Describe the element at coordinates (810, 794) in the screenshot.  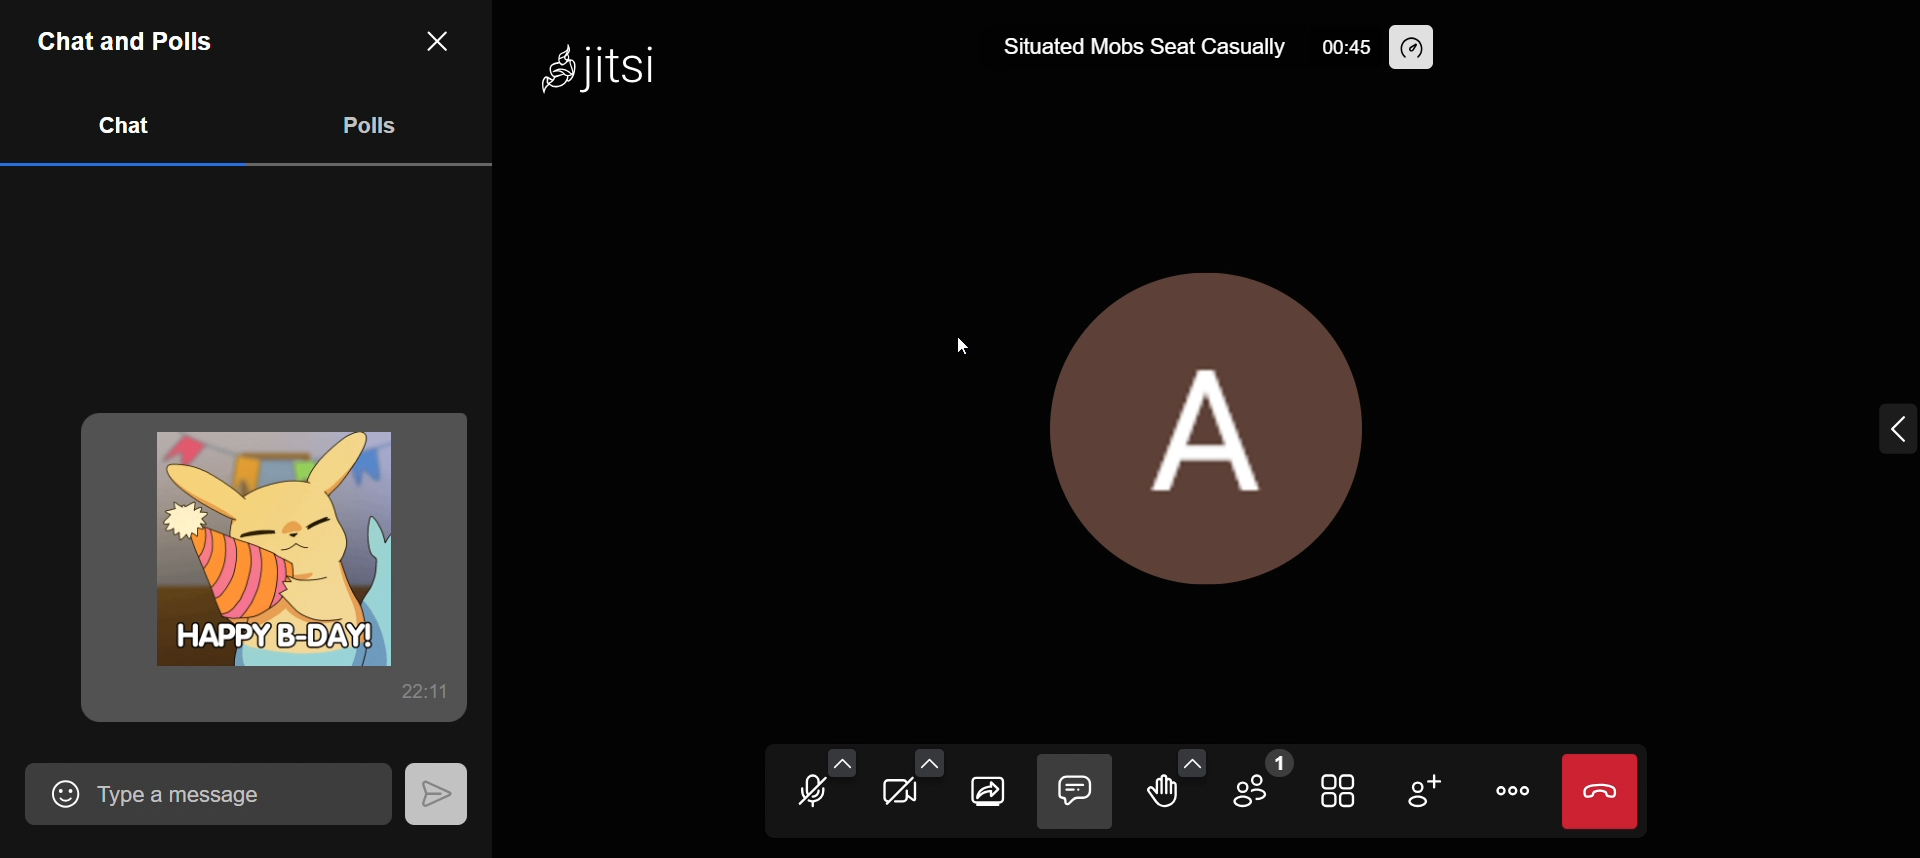
I see `unmute mic` at that location.